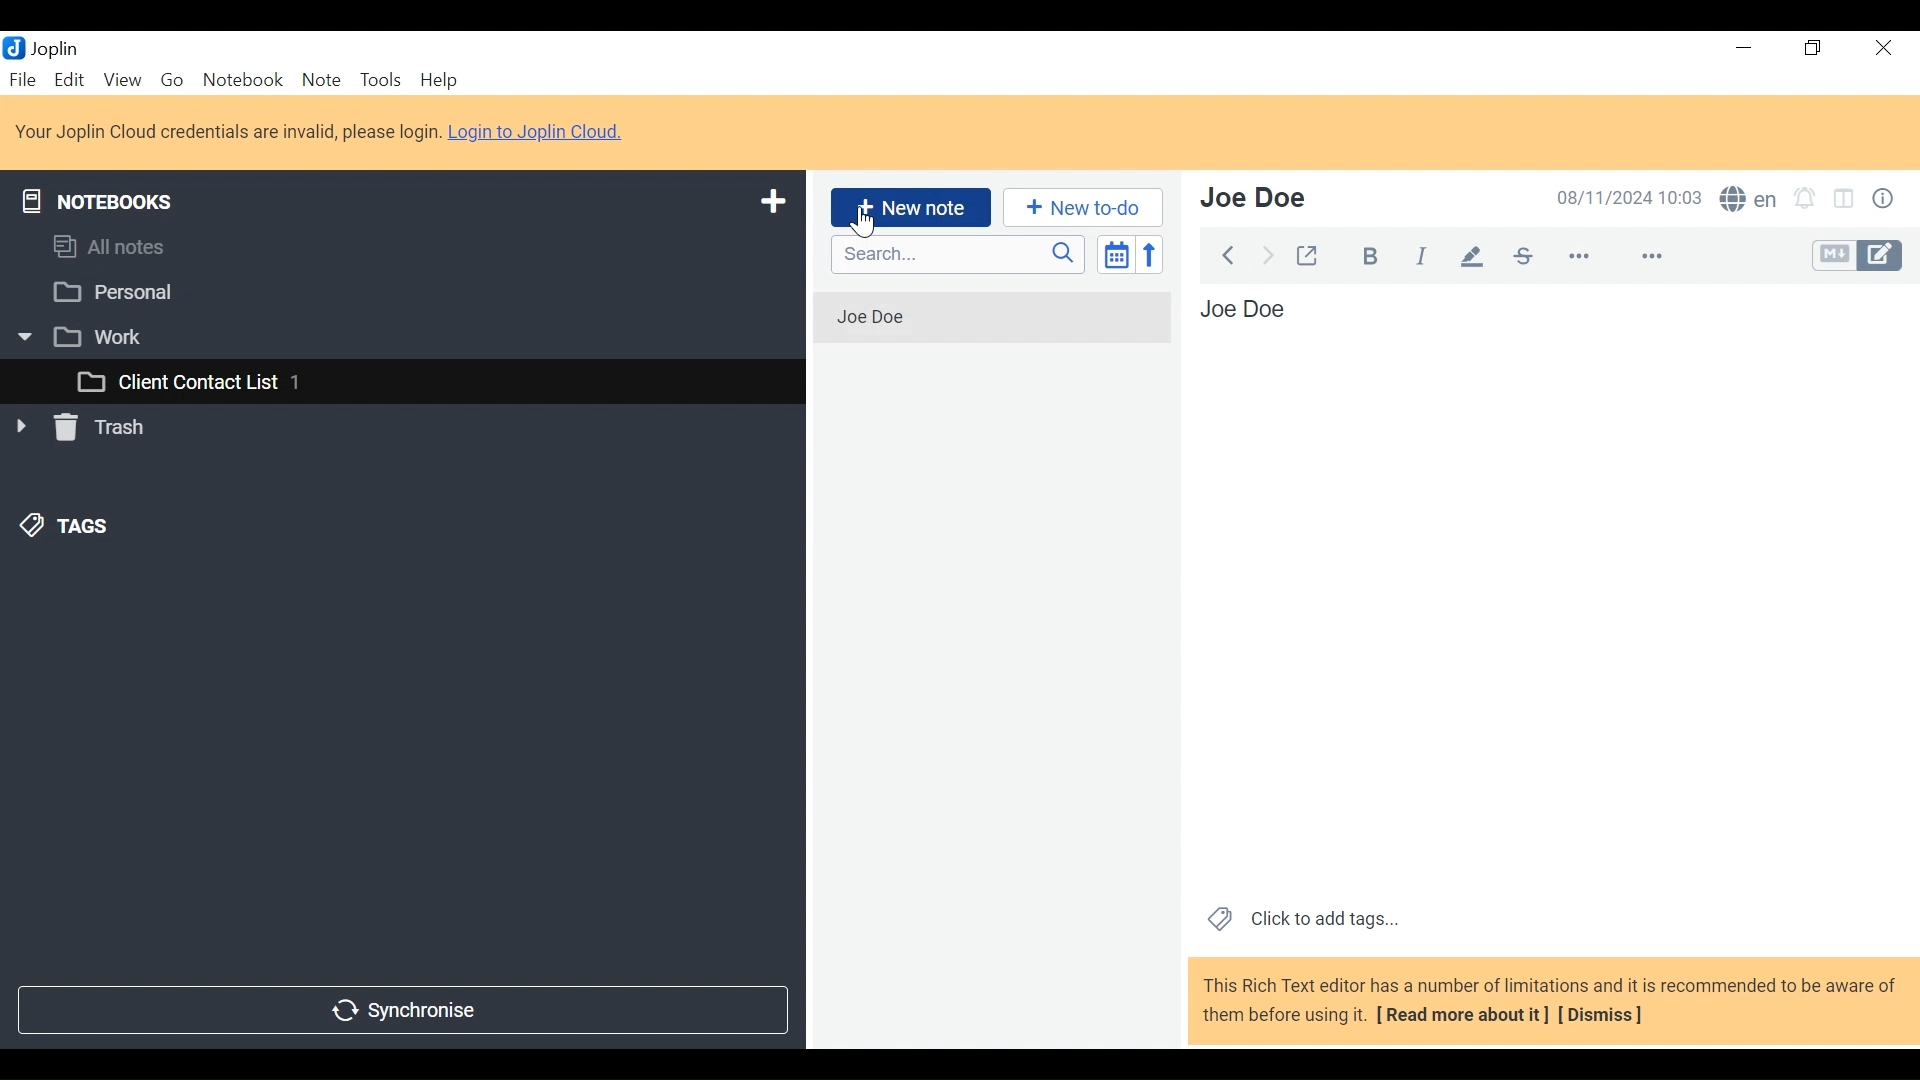 This screenshot has width=1920, height=1080. I want to click on All Notes, so click(401, 250).